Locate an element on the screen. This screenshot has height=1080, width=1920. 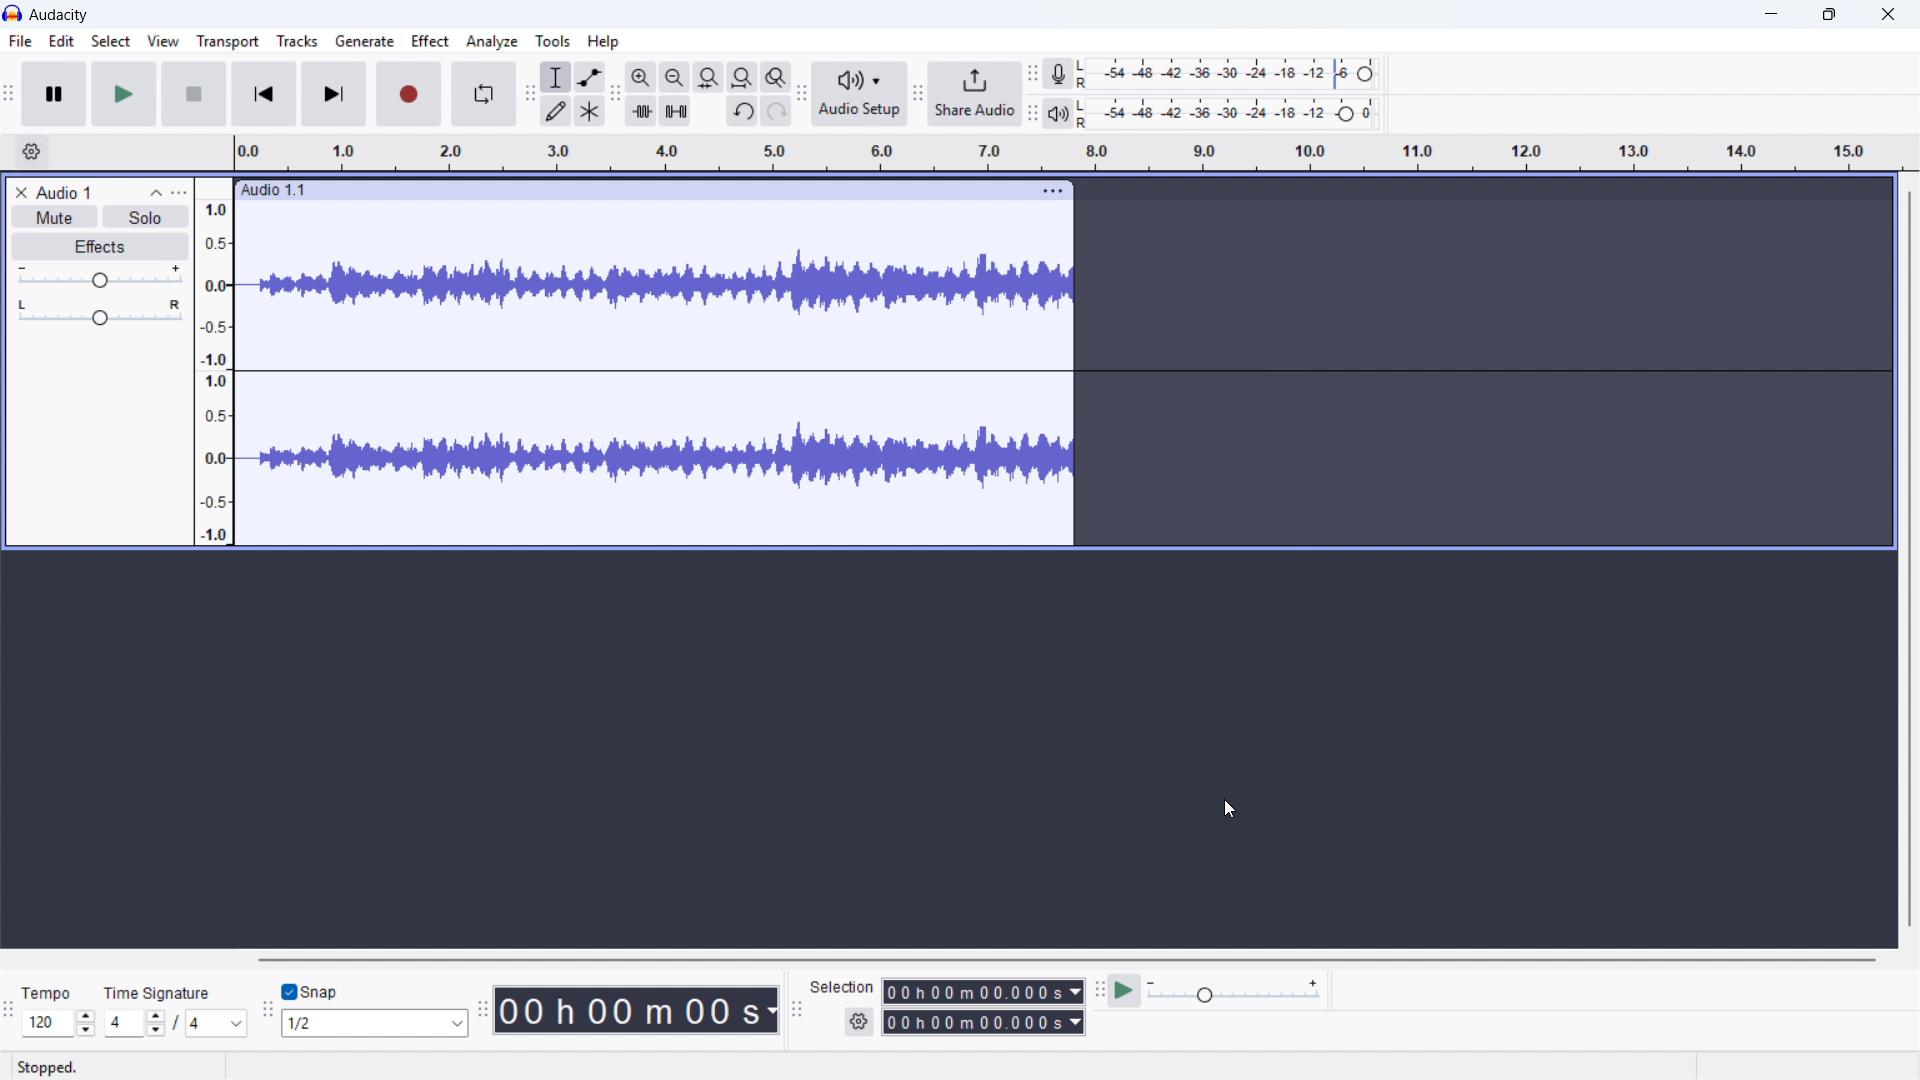
Trim audio outside selection  is located at coordinates (640, 111).